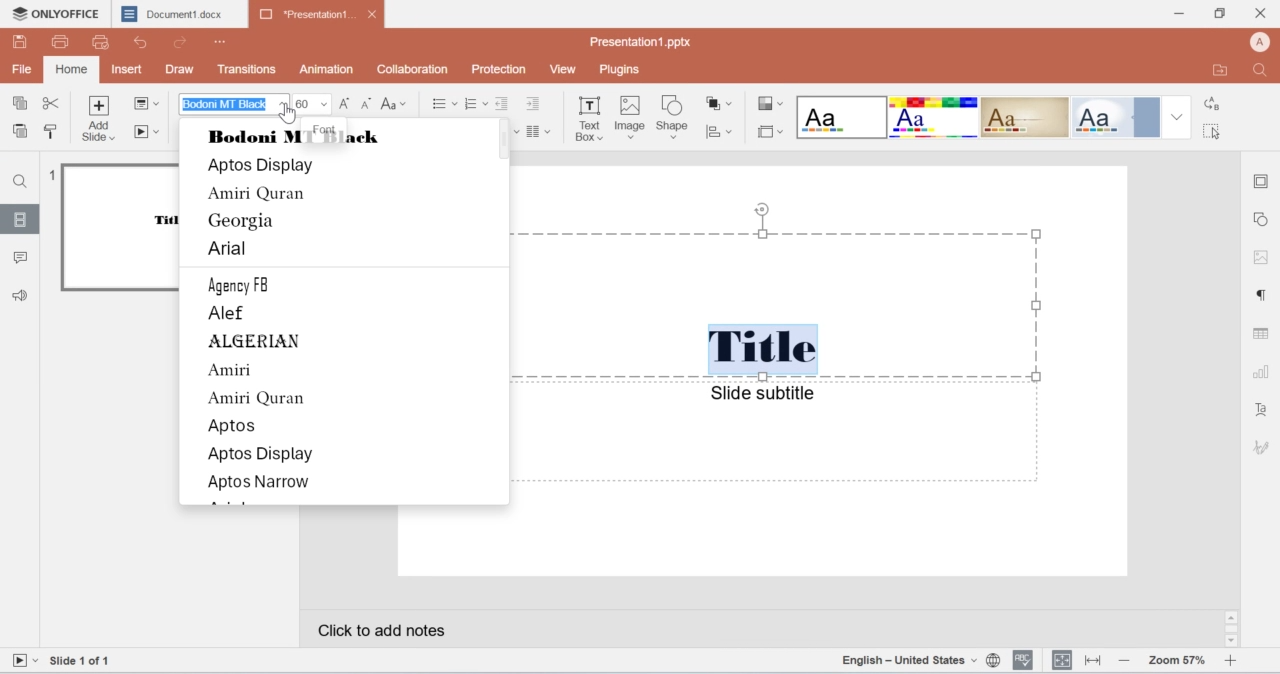  I want to click on animation, so click(329, 69).